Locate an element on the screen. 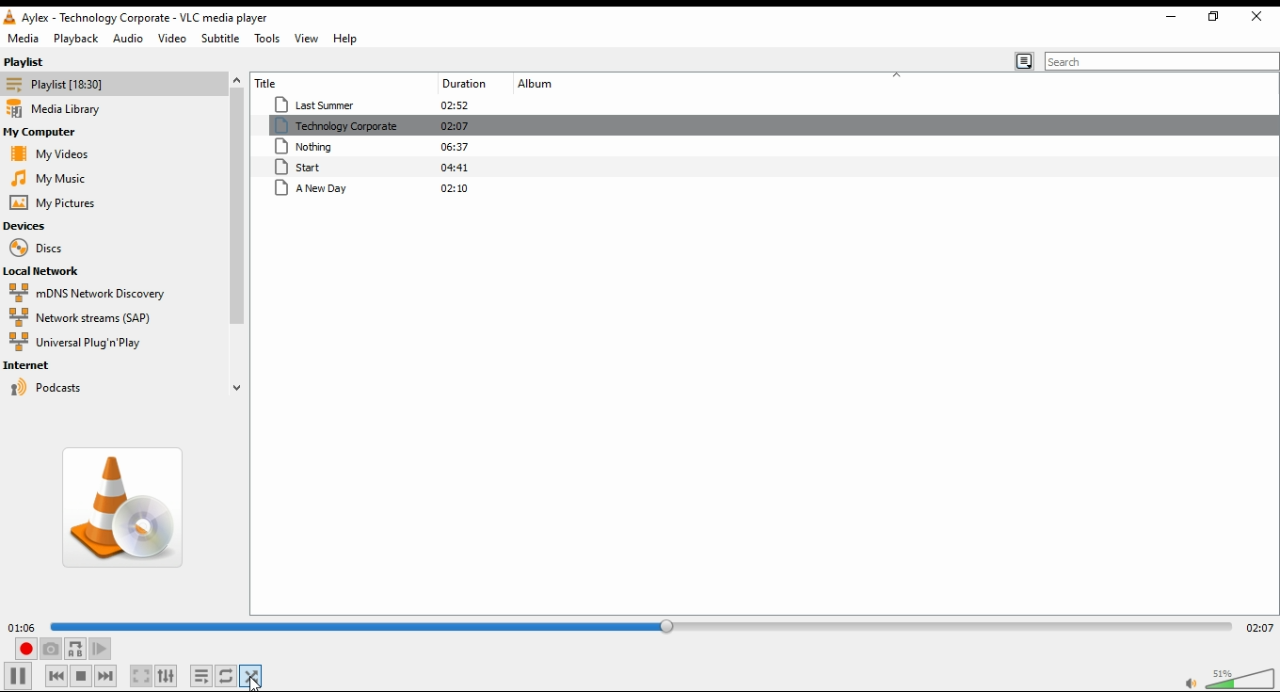  media is located at coordinates (24, 38).